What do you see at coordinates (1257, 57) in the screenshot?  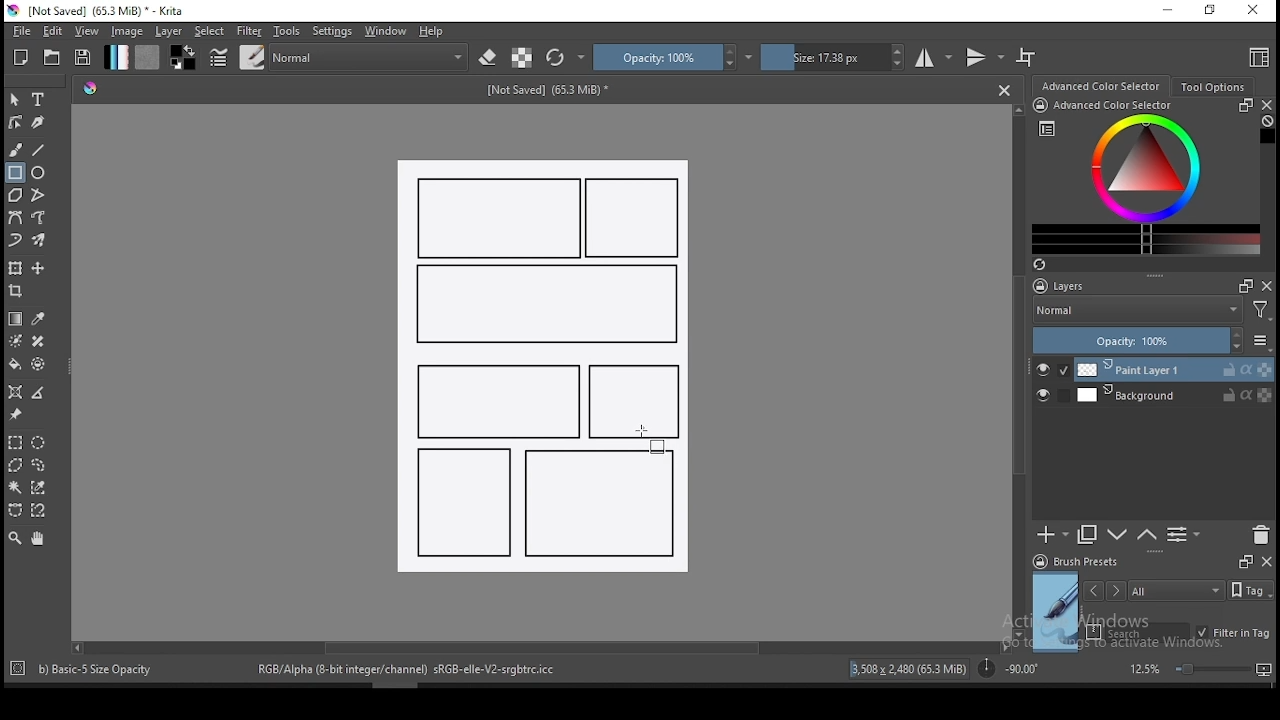 I see `choose workspace` at bounding box center [1257, 57].